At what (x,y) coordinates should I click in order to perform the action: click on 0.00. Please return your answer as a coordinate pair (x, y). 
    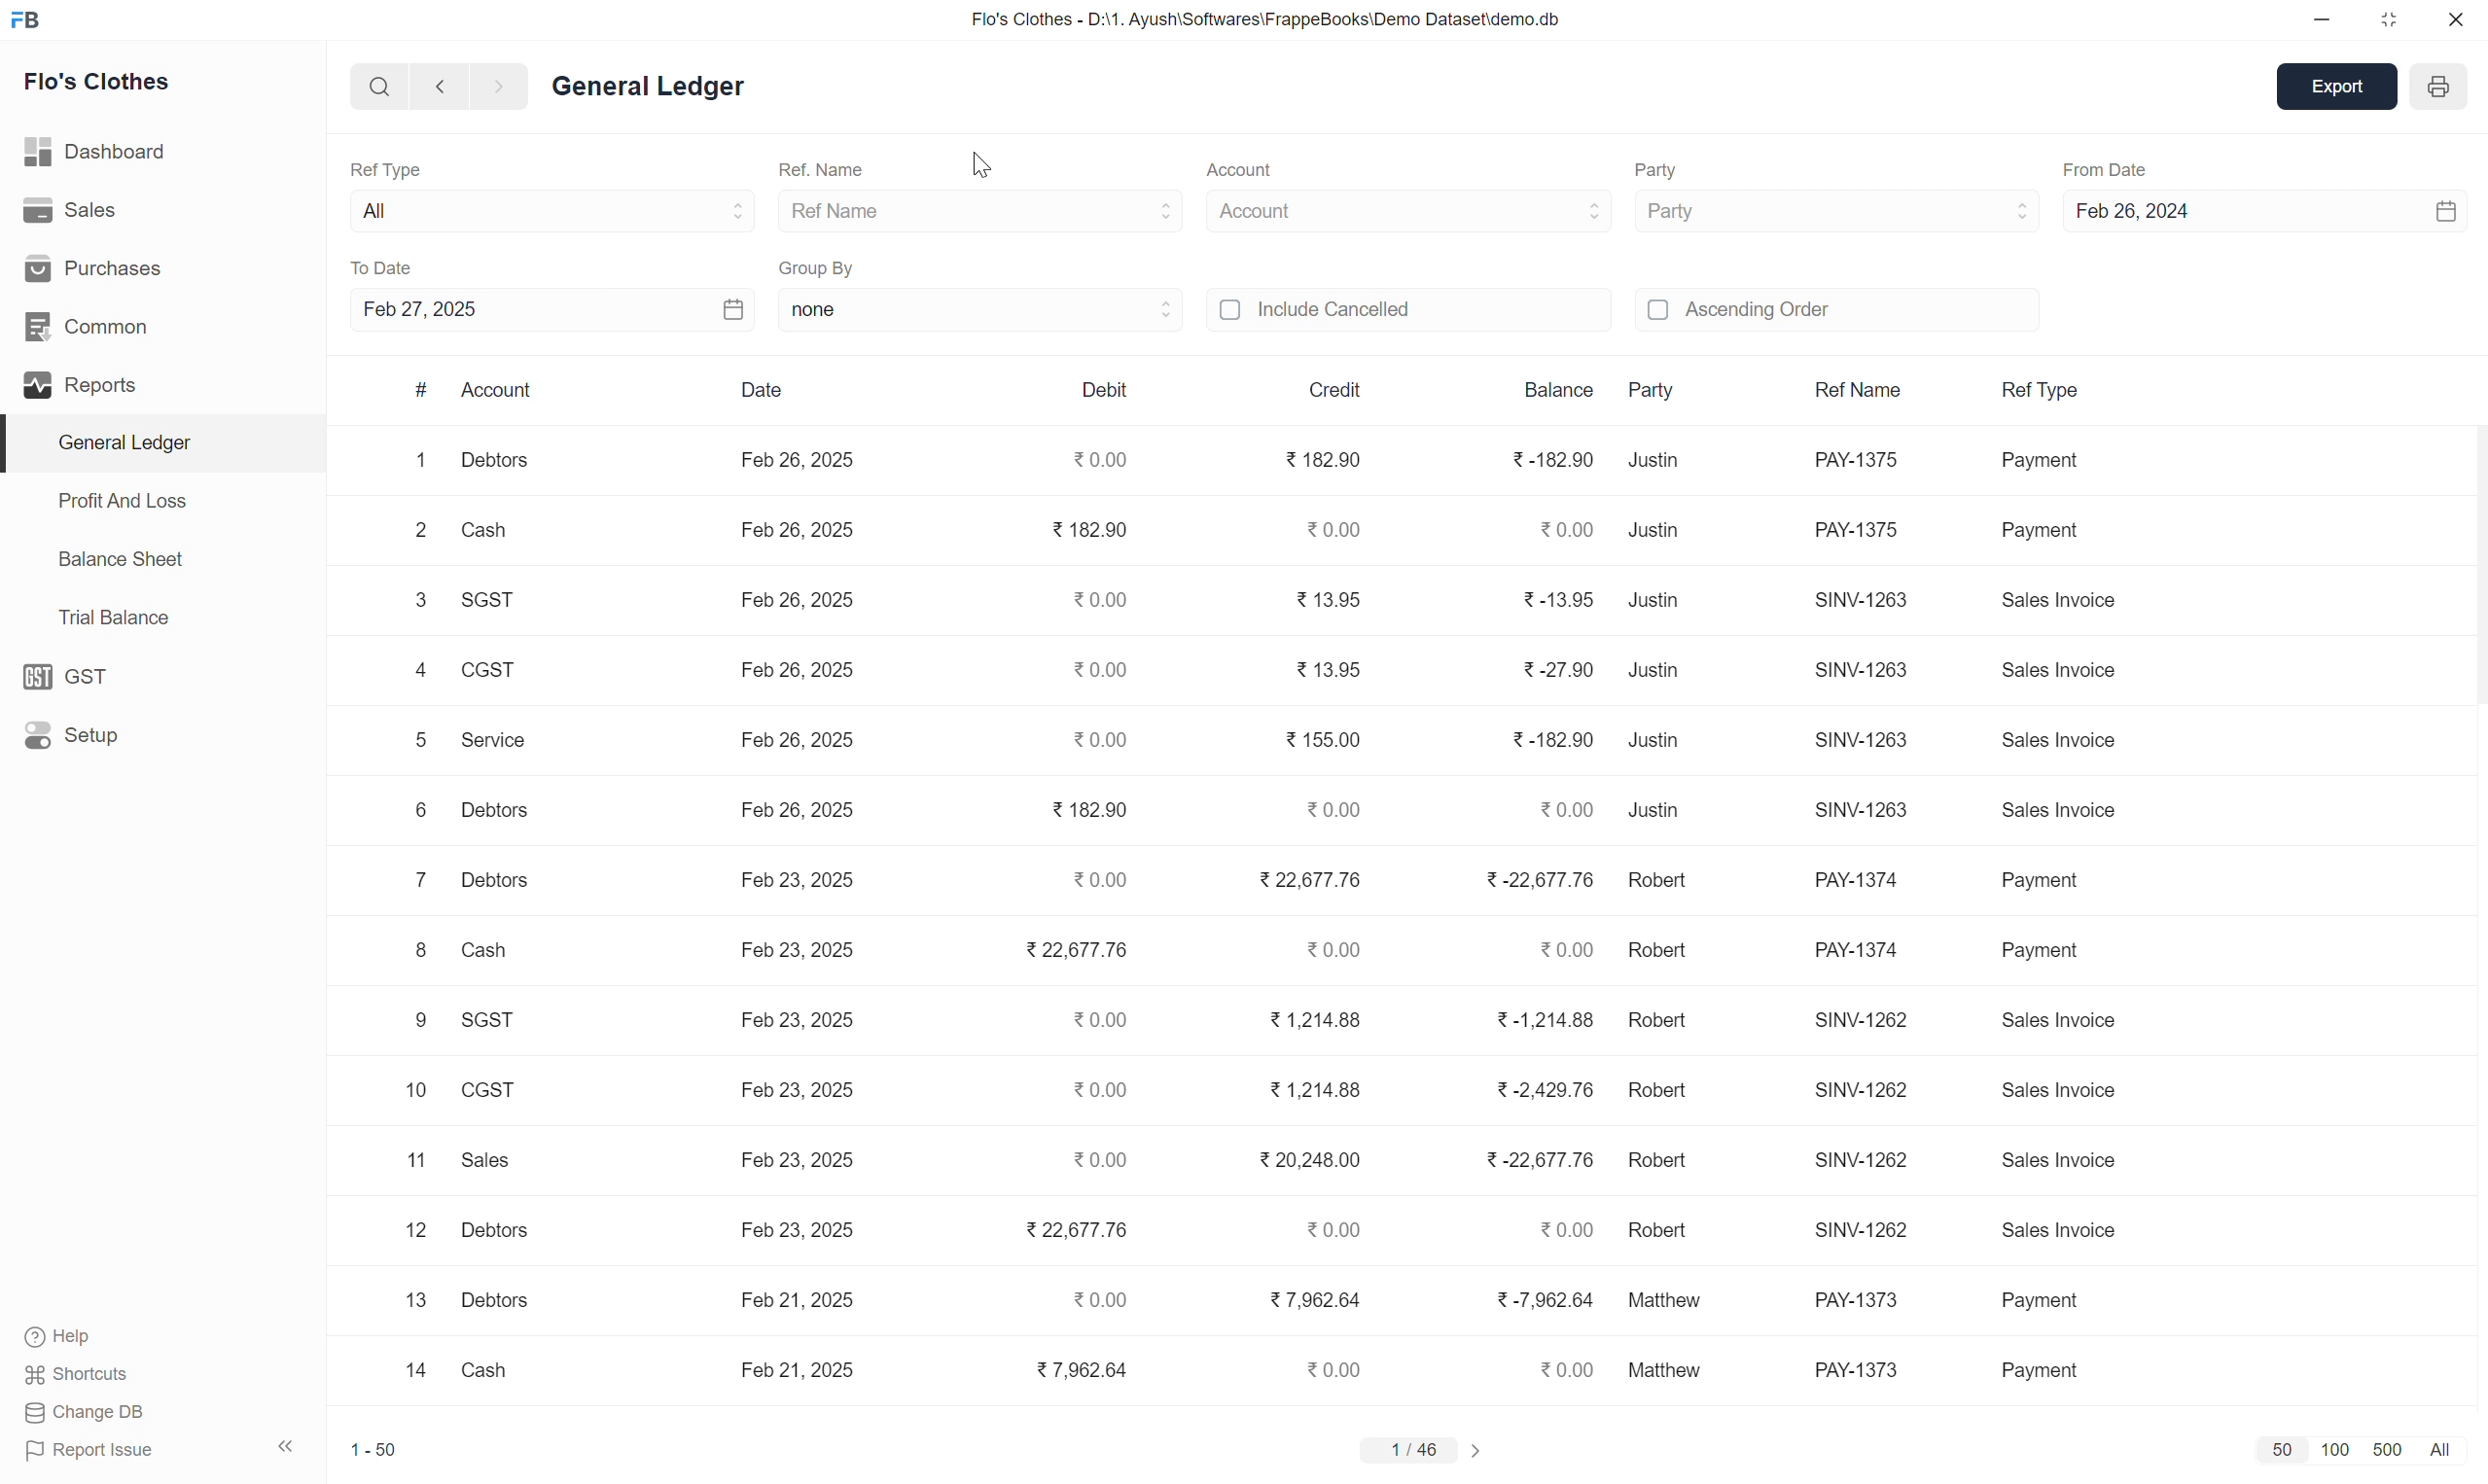
    Looking at the image, I should click on (1568, 1373).